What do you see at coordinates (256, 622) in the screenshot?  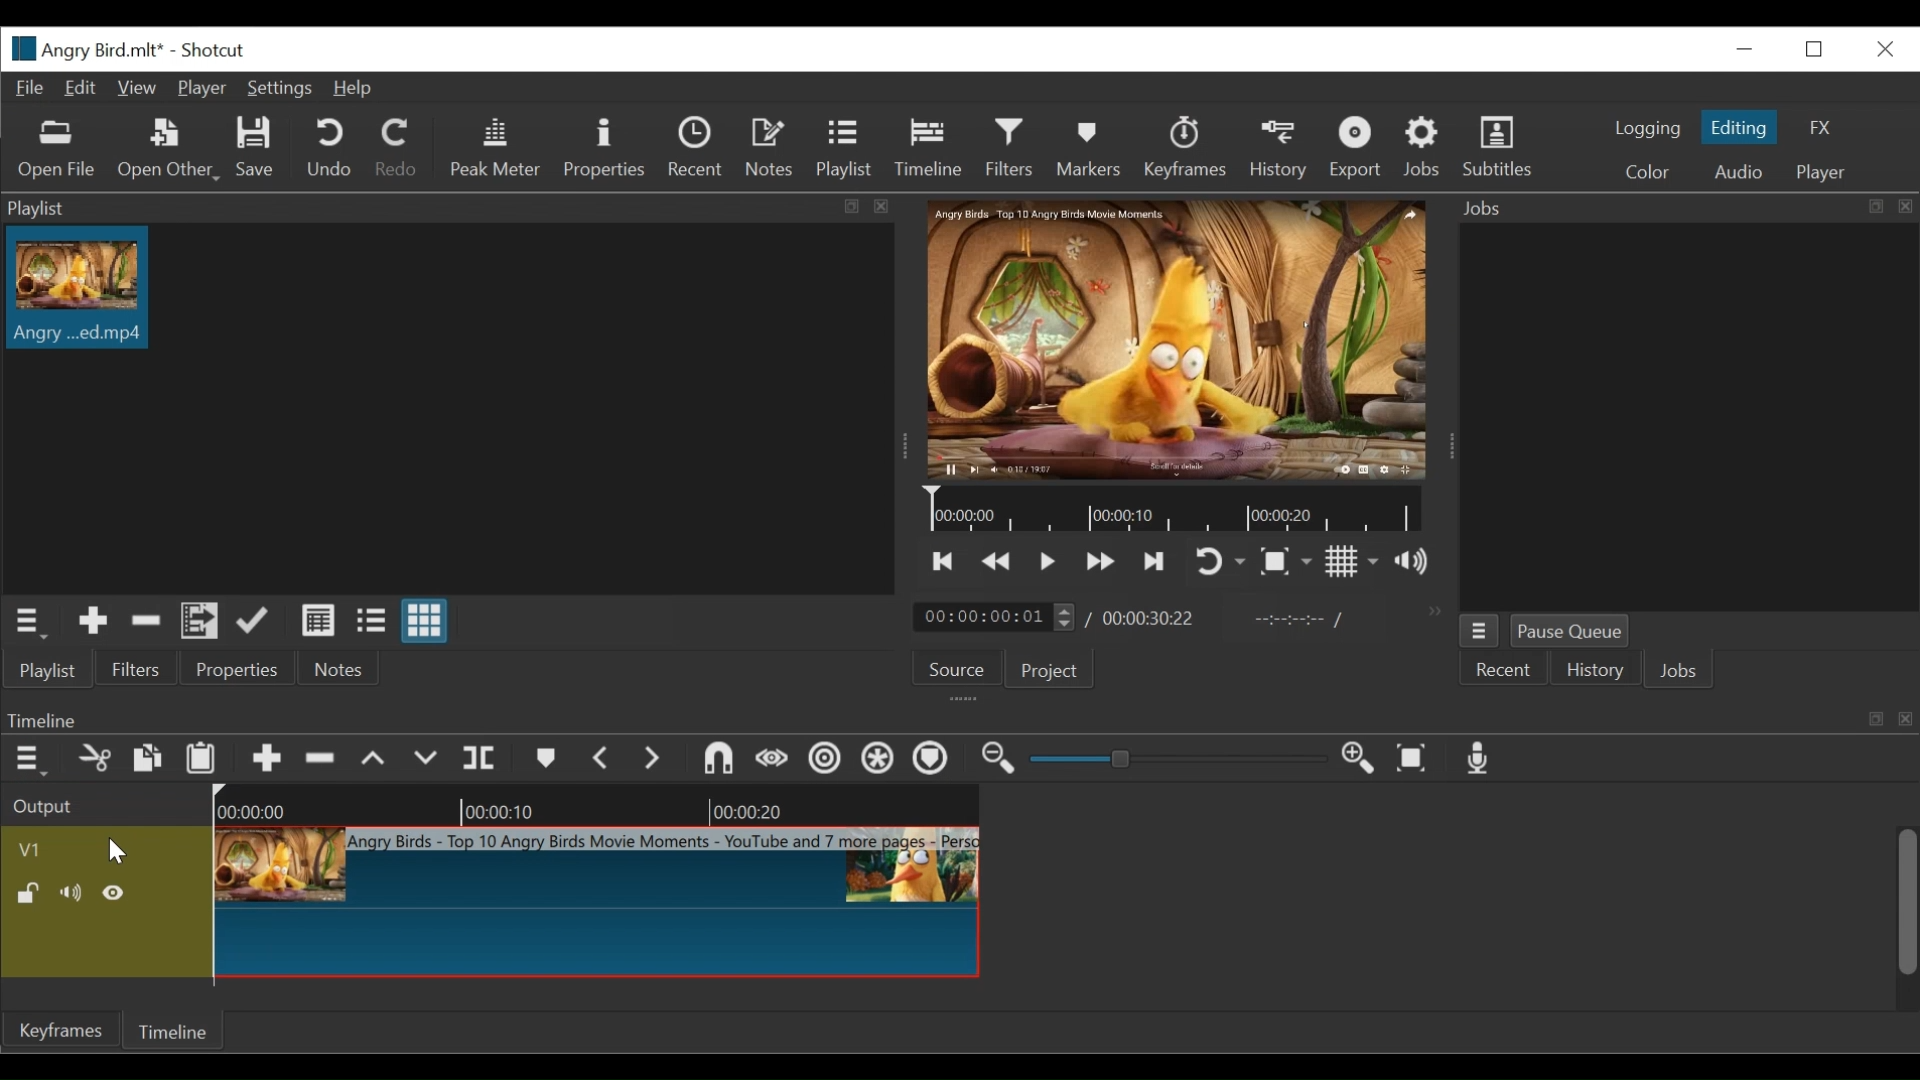 I see `Update` at bounding box center [256, 622].